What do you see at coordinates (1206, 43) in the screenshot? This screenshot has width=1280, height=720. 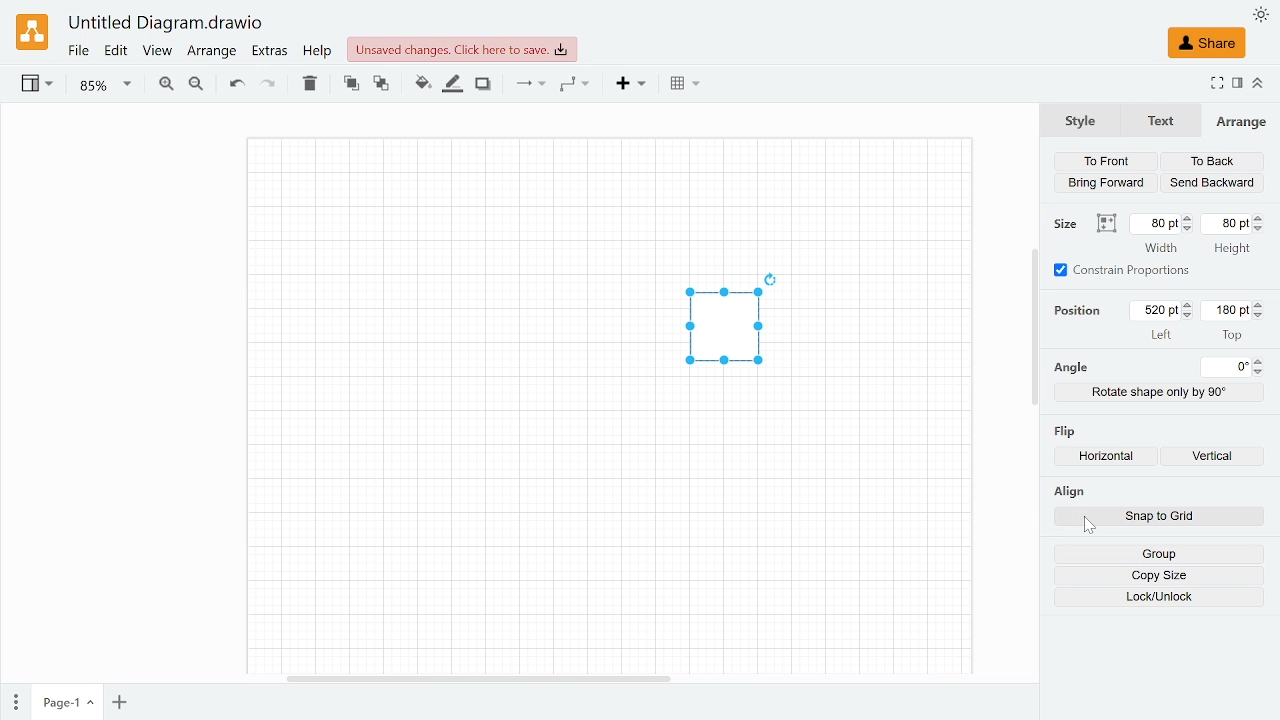 I see `Share` at bounding box center [1206, 43].